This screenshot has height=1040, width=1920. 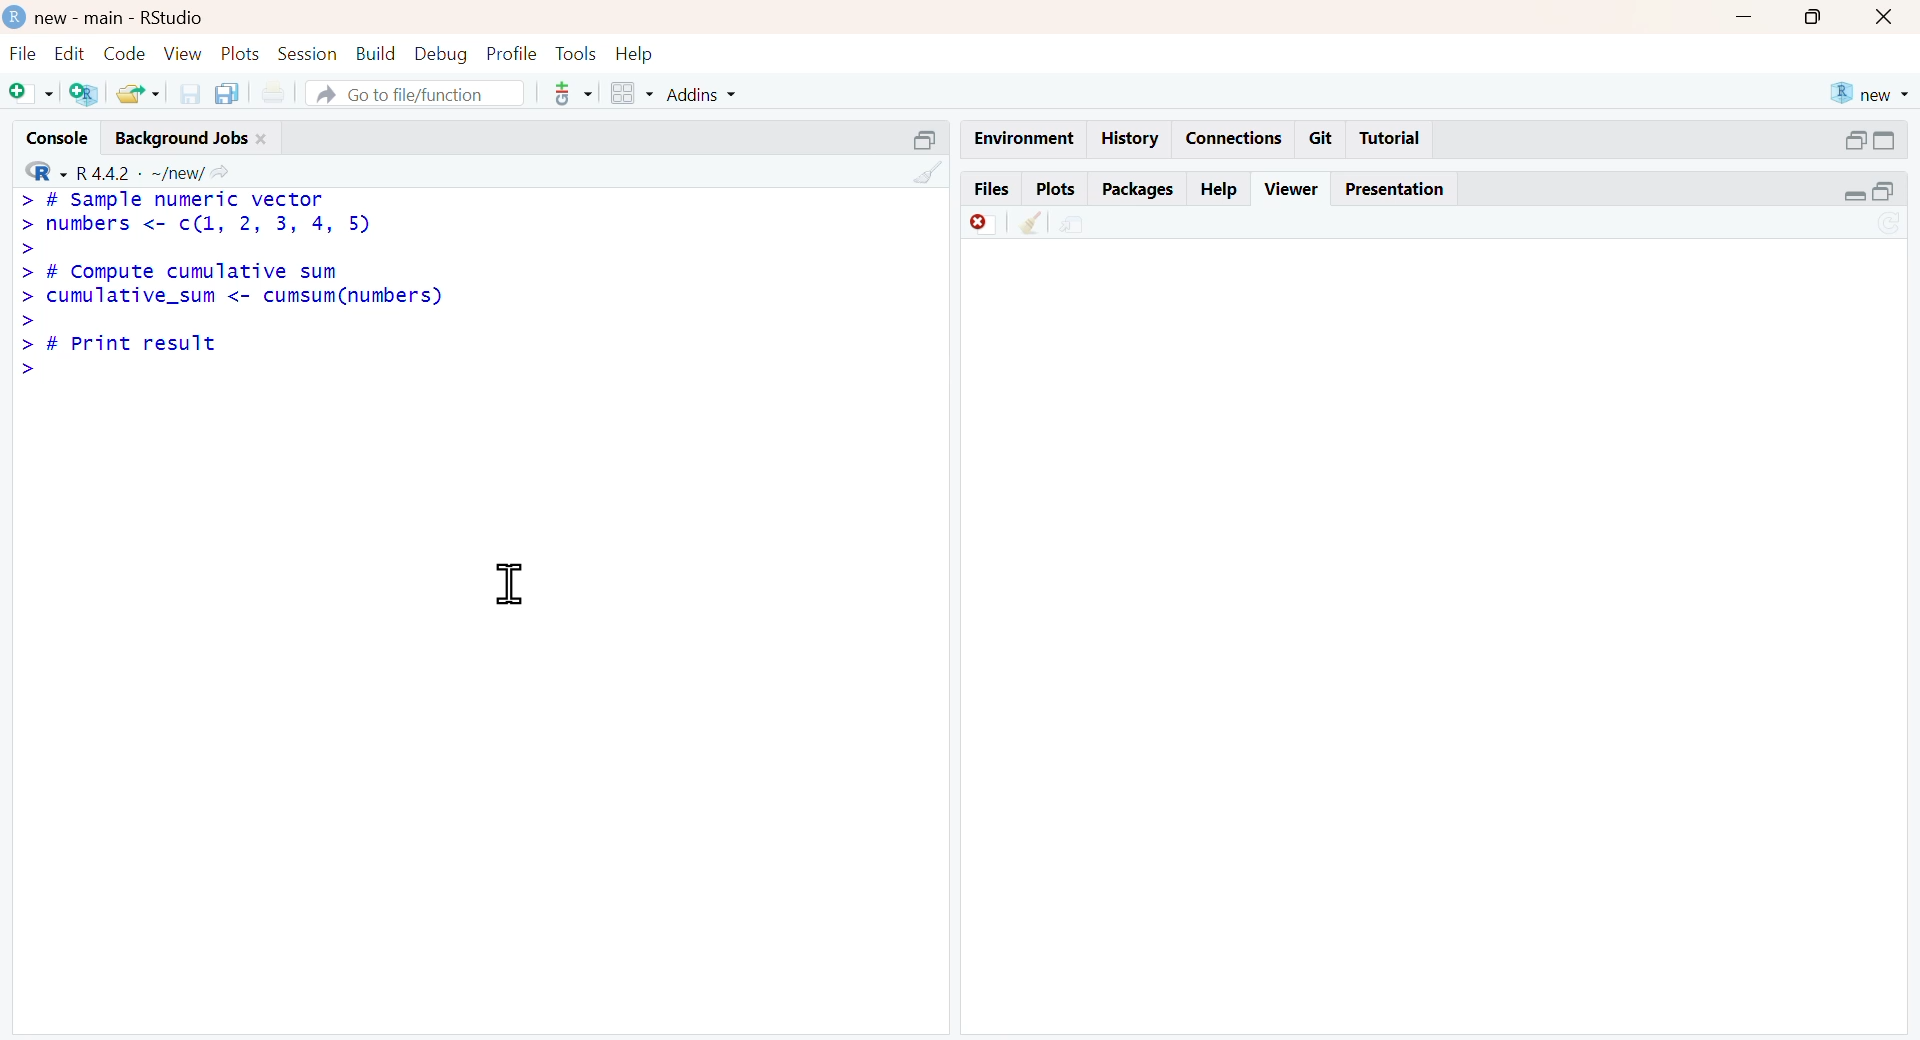 What do you see at coordinates (1216, 189) in the screenshot?
I see `Help` at bounding box center [1216, 189].